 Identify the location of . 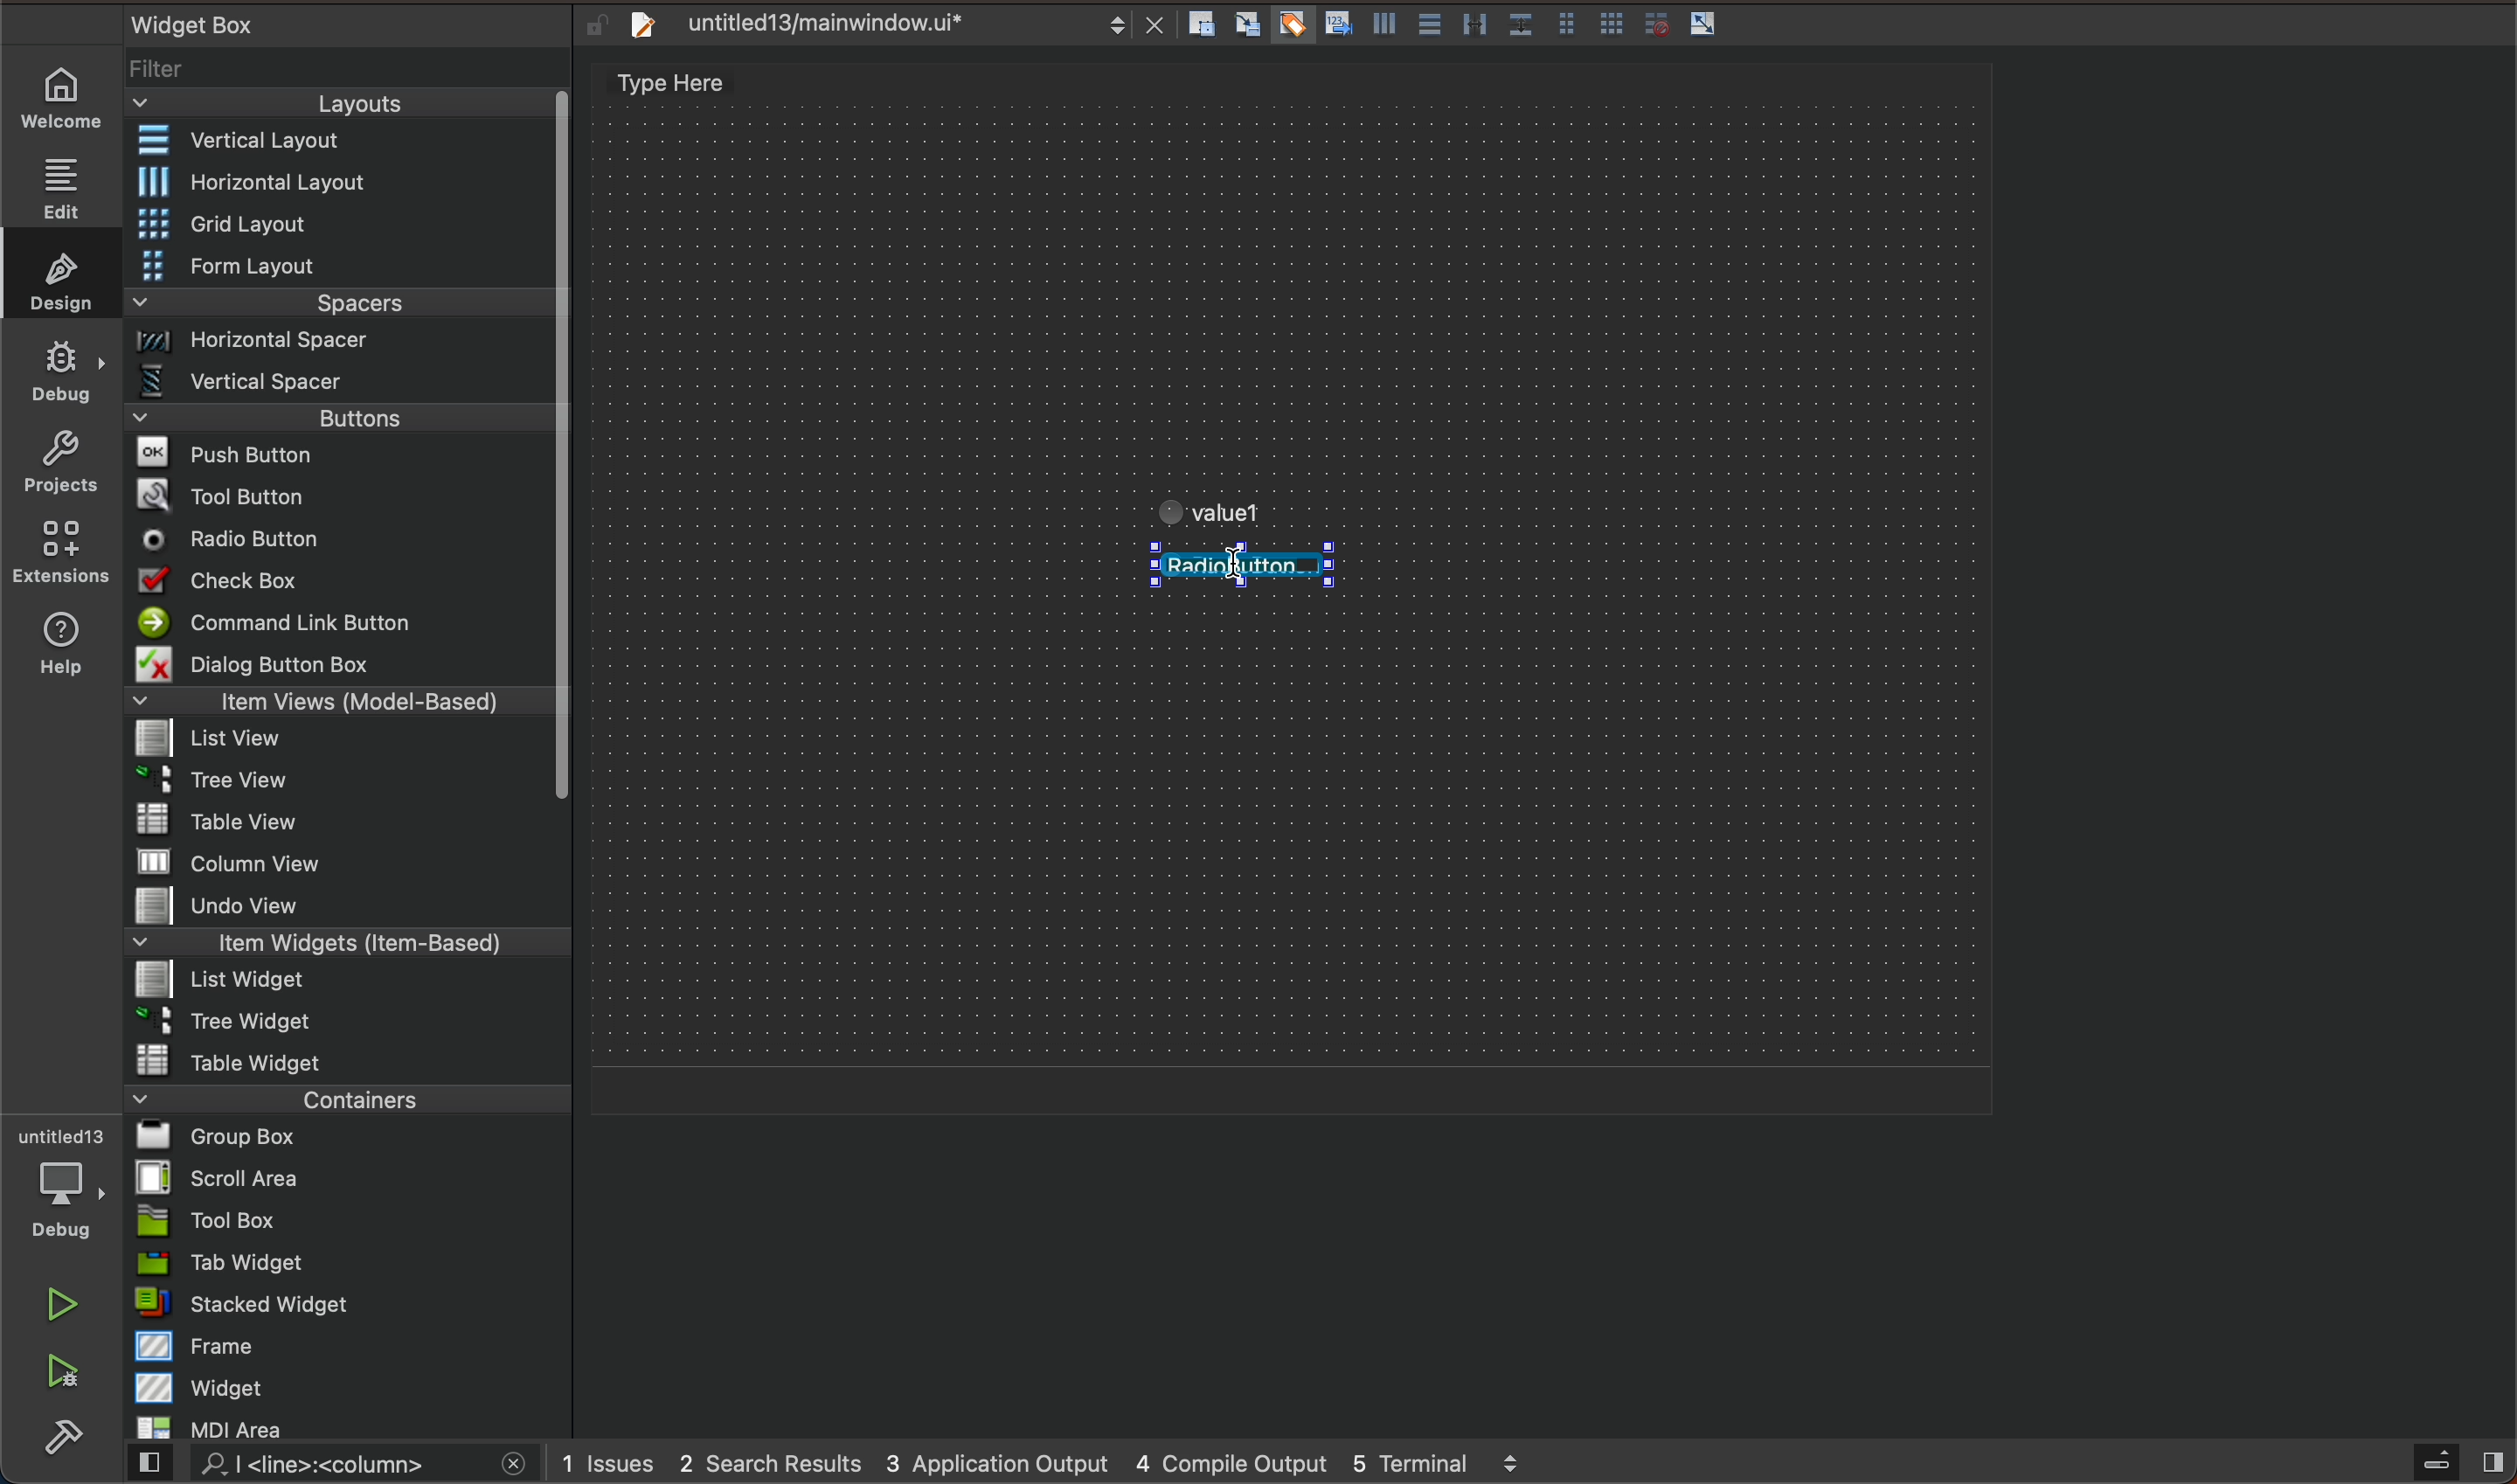
(1704, 25).